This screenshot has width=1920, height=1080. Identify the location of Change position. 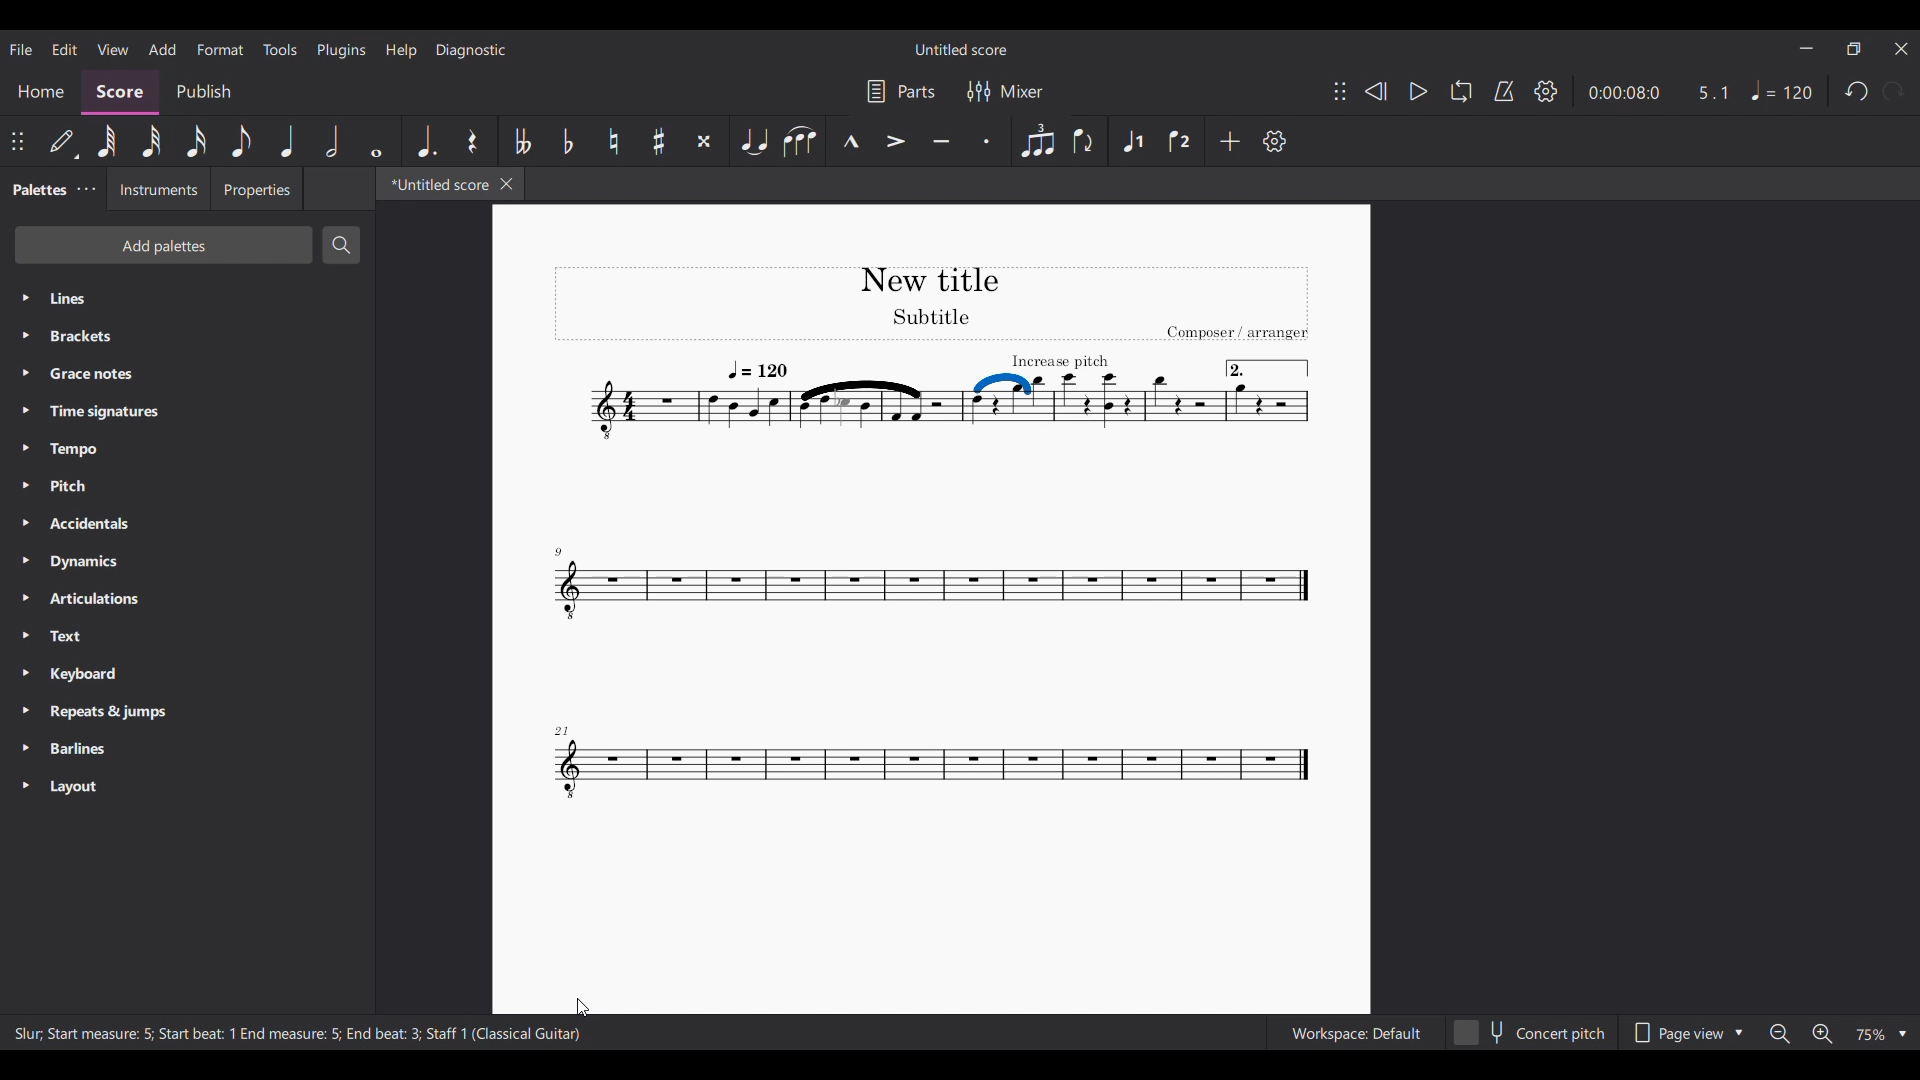
(18, 141).